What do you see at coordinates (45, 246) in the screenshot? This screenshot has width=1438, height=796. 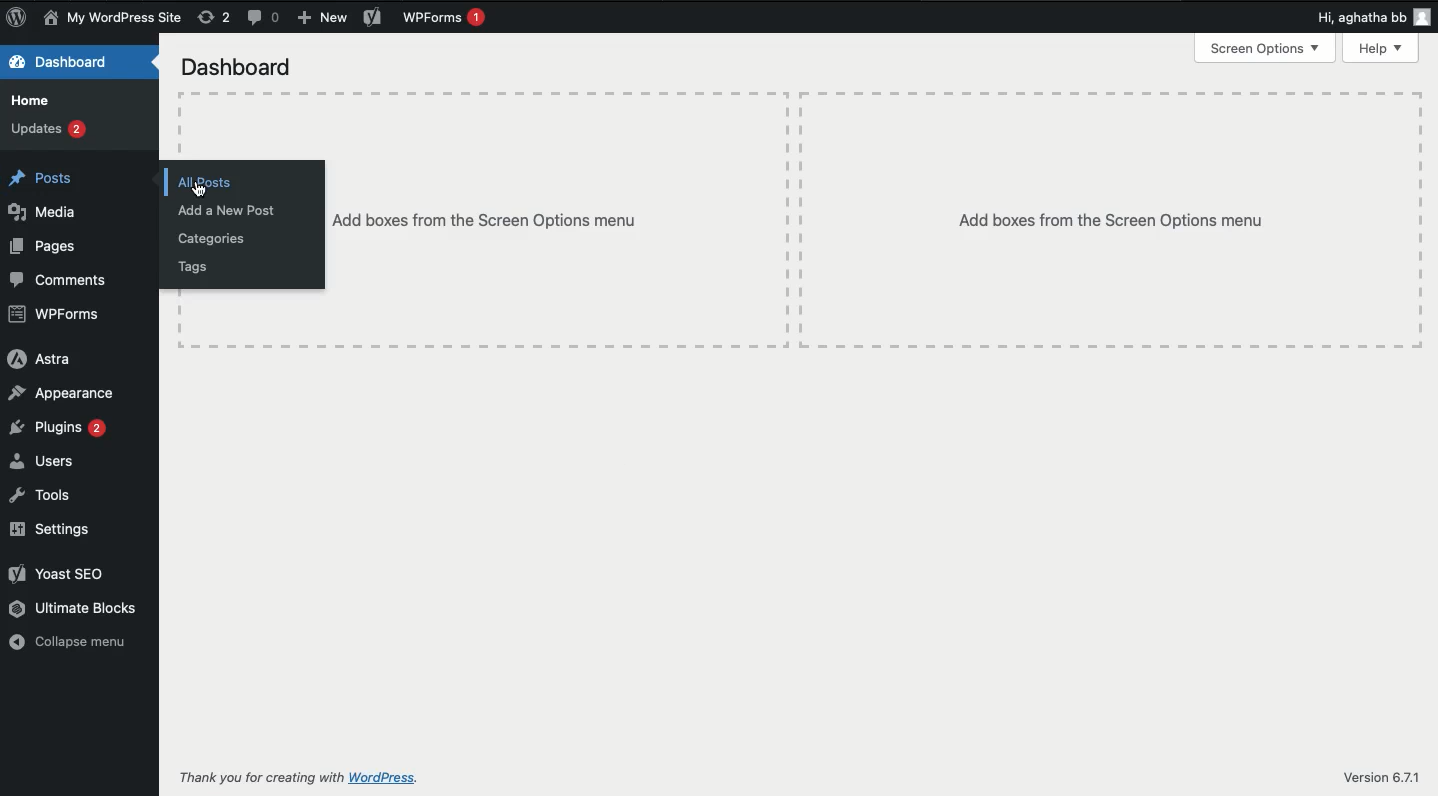 I see `Pages` at bounding box center [45, 246].